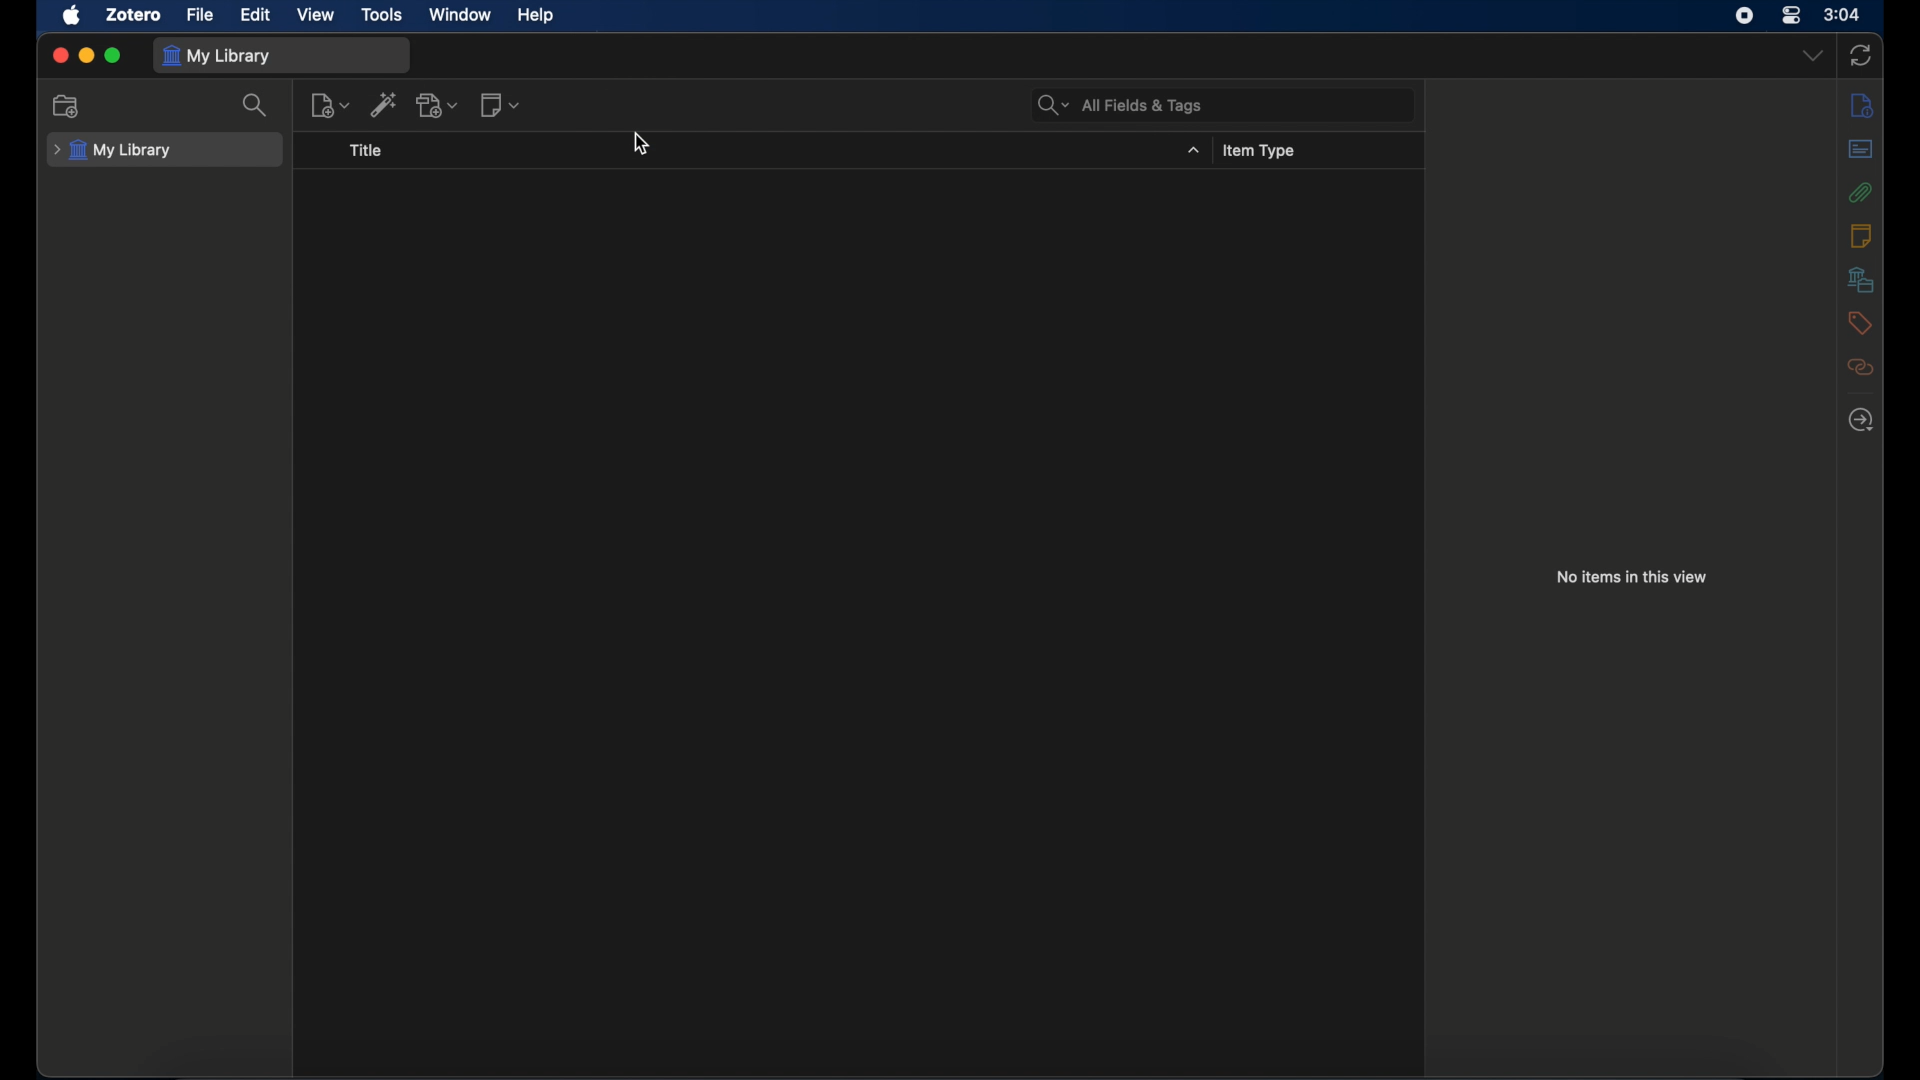 Image resolution: width=1920 pixels, height=1080 pixels. What do you see at coordinates (1860, 280) in the screenshot?
I see `libraries` at bounding box center [1860, 280].